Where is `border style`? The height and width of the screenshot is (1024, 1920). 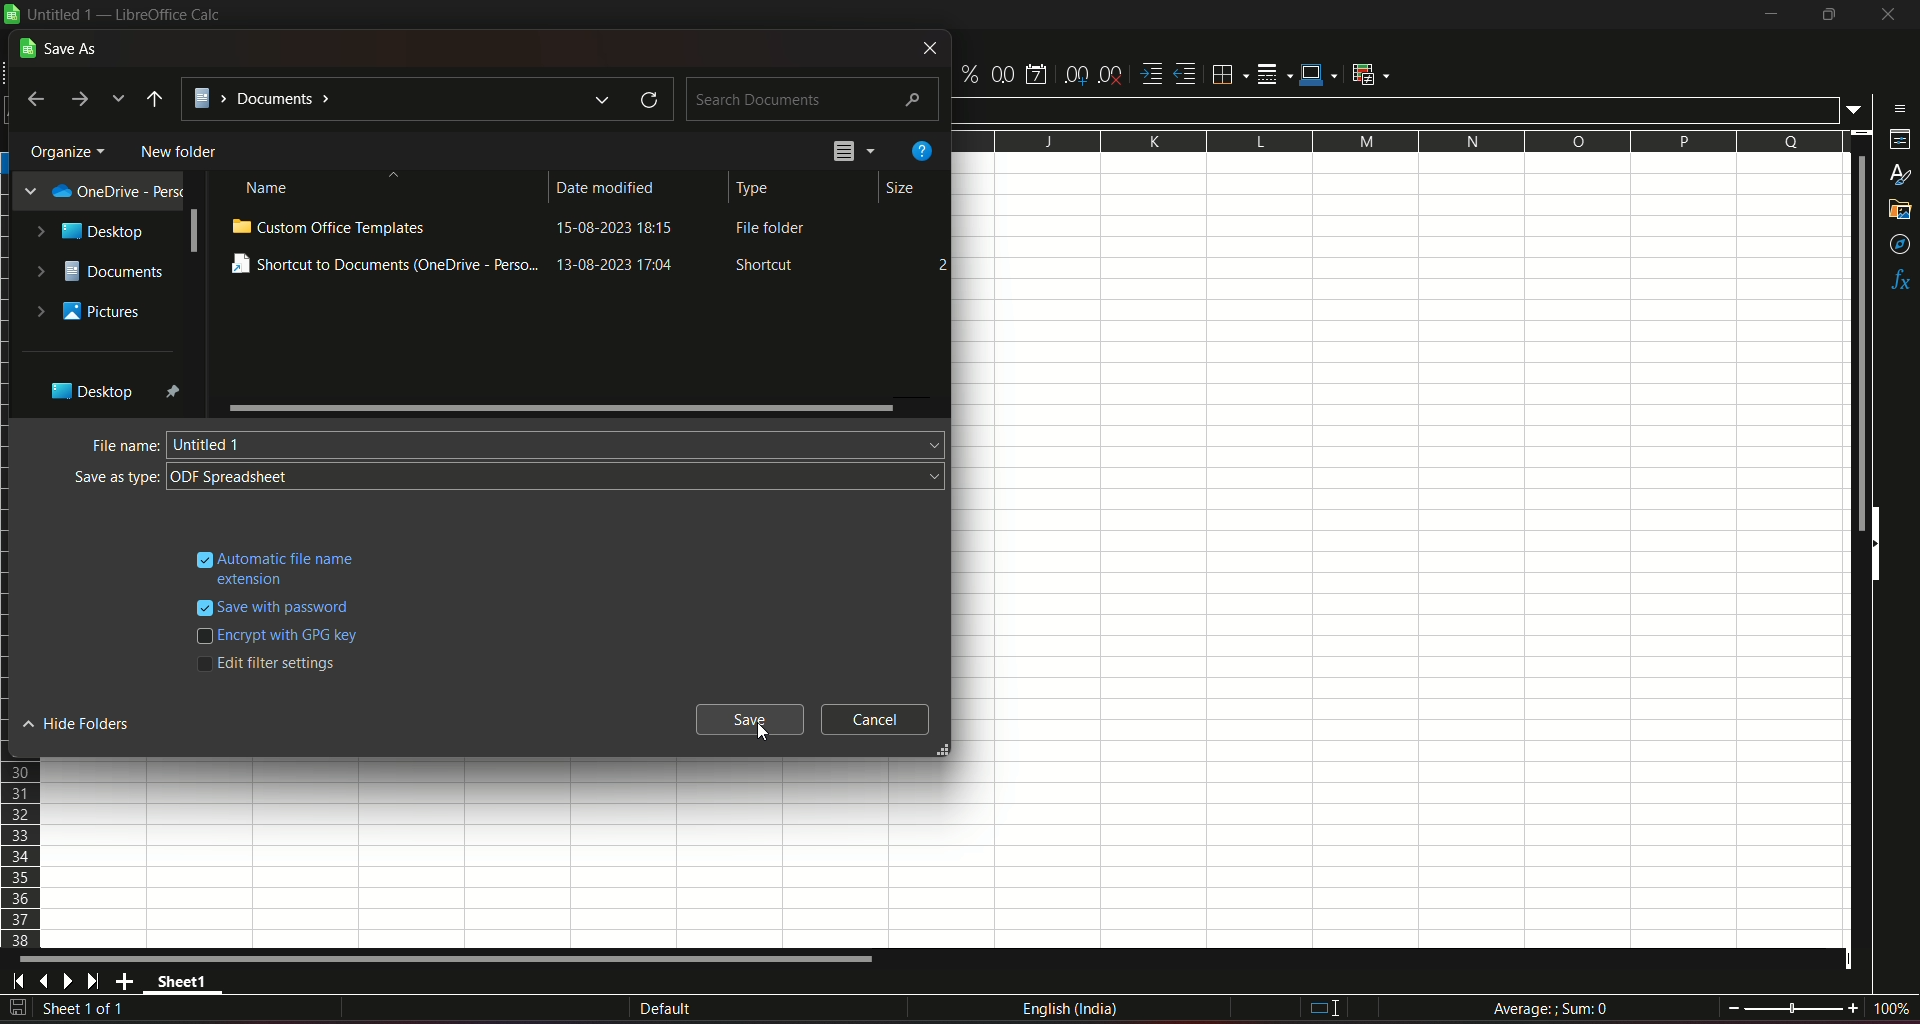 border style is located at coordinates (1276, 72).